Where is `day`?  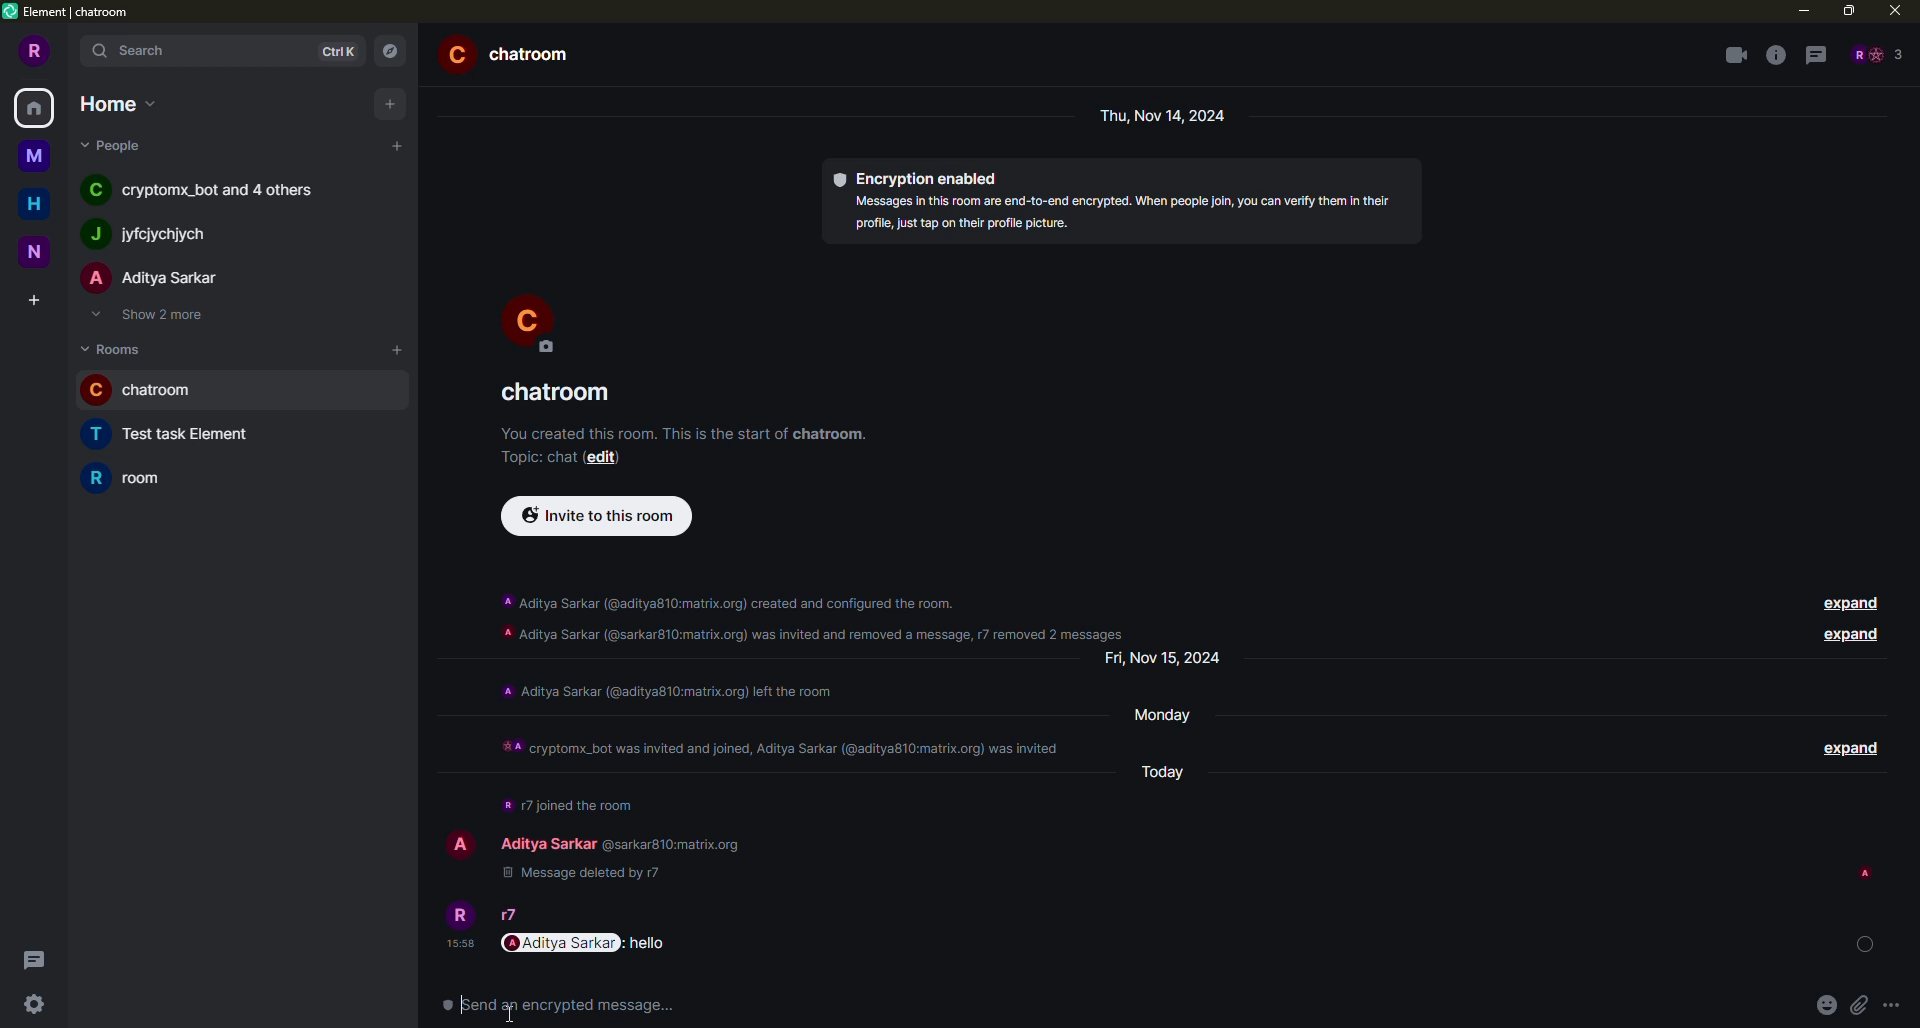
day is located at coordinates (1167, 661).